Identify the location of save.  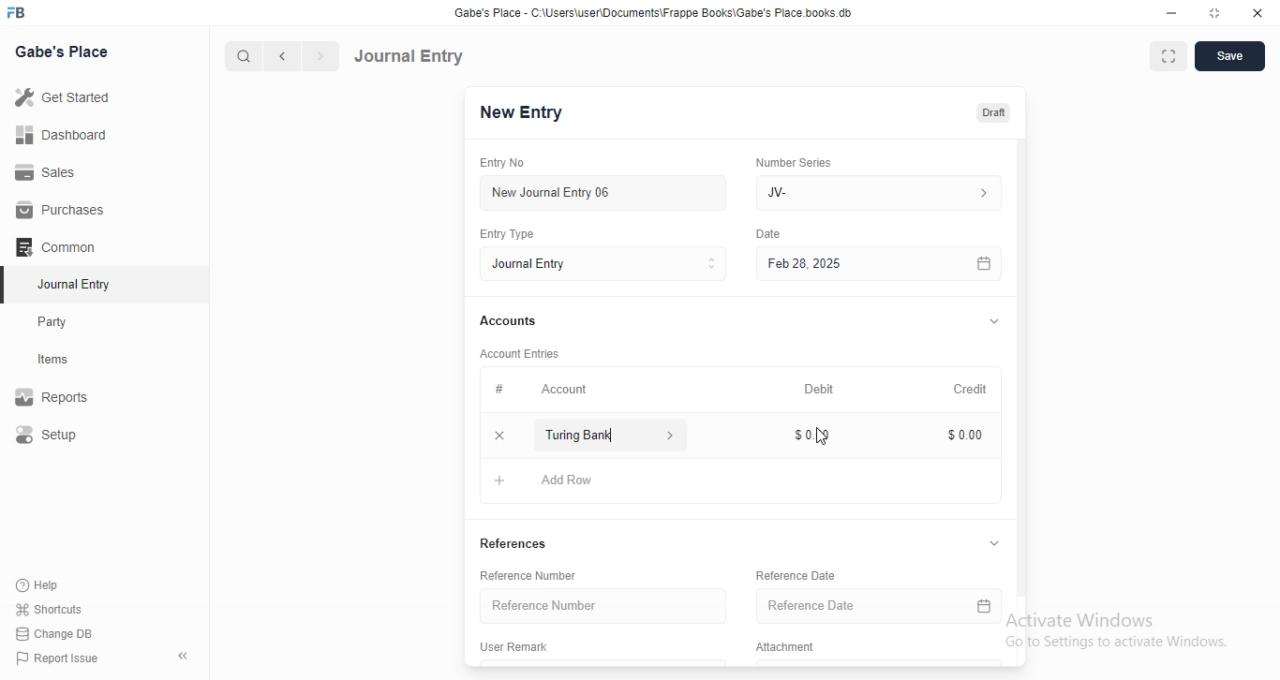
(1232, 56).